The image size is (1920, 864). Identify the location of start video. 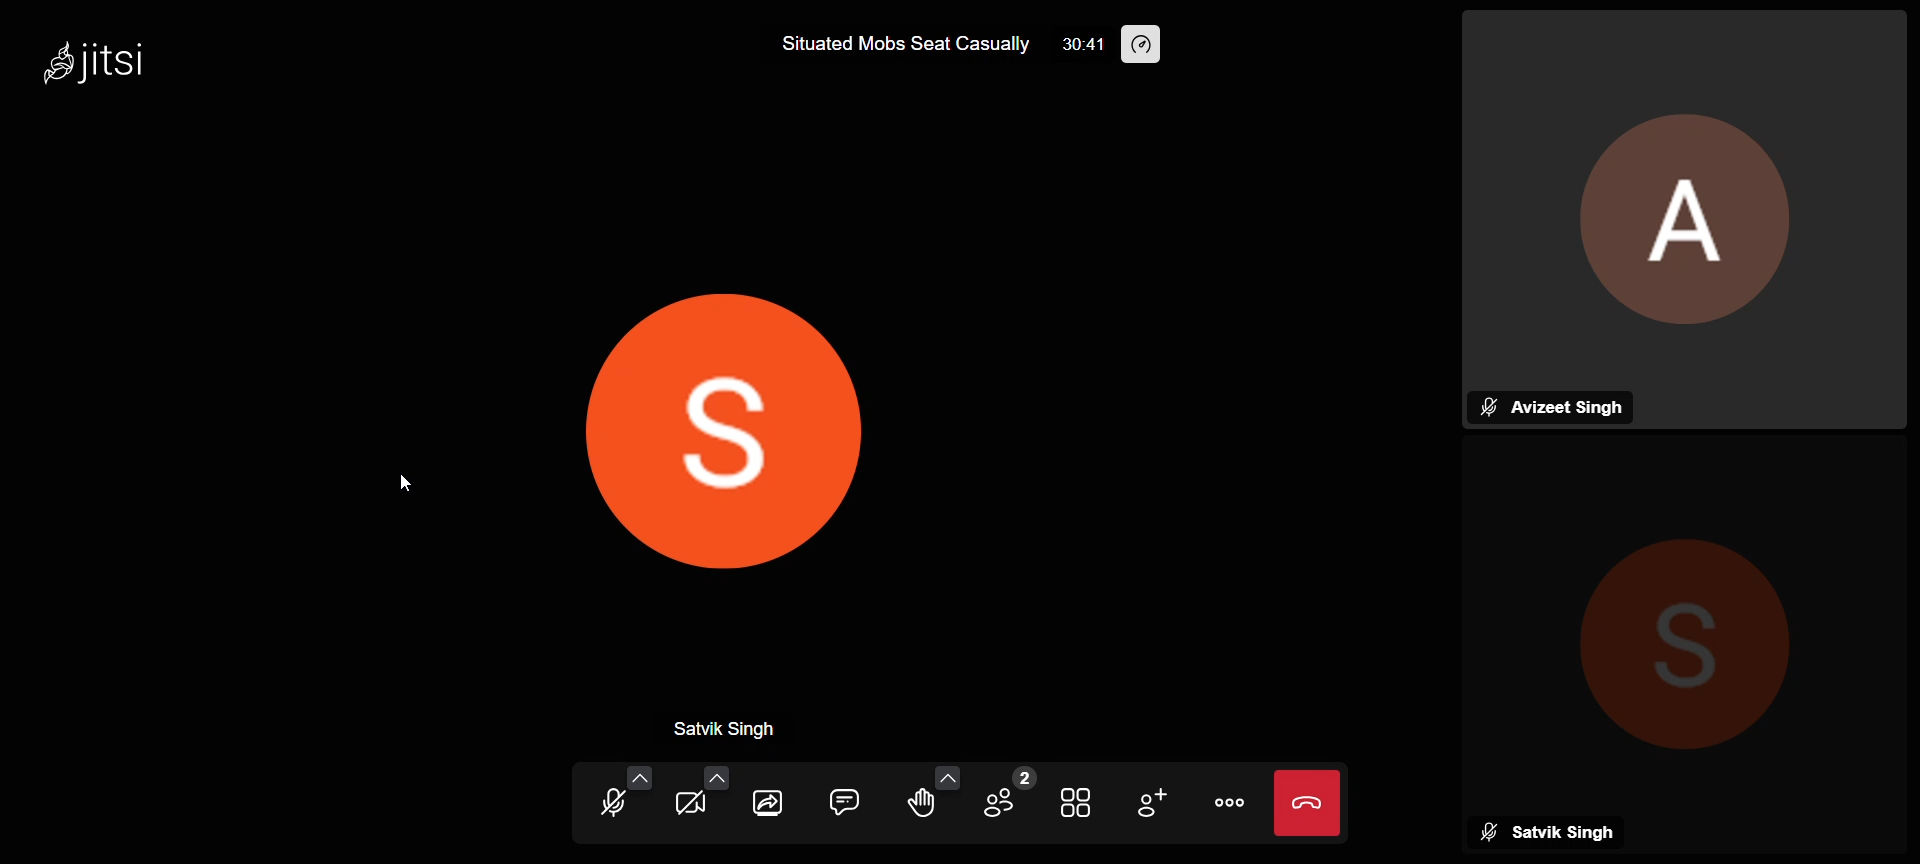
(689, 805).